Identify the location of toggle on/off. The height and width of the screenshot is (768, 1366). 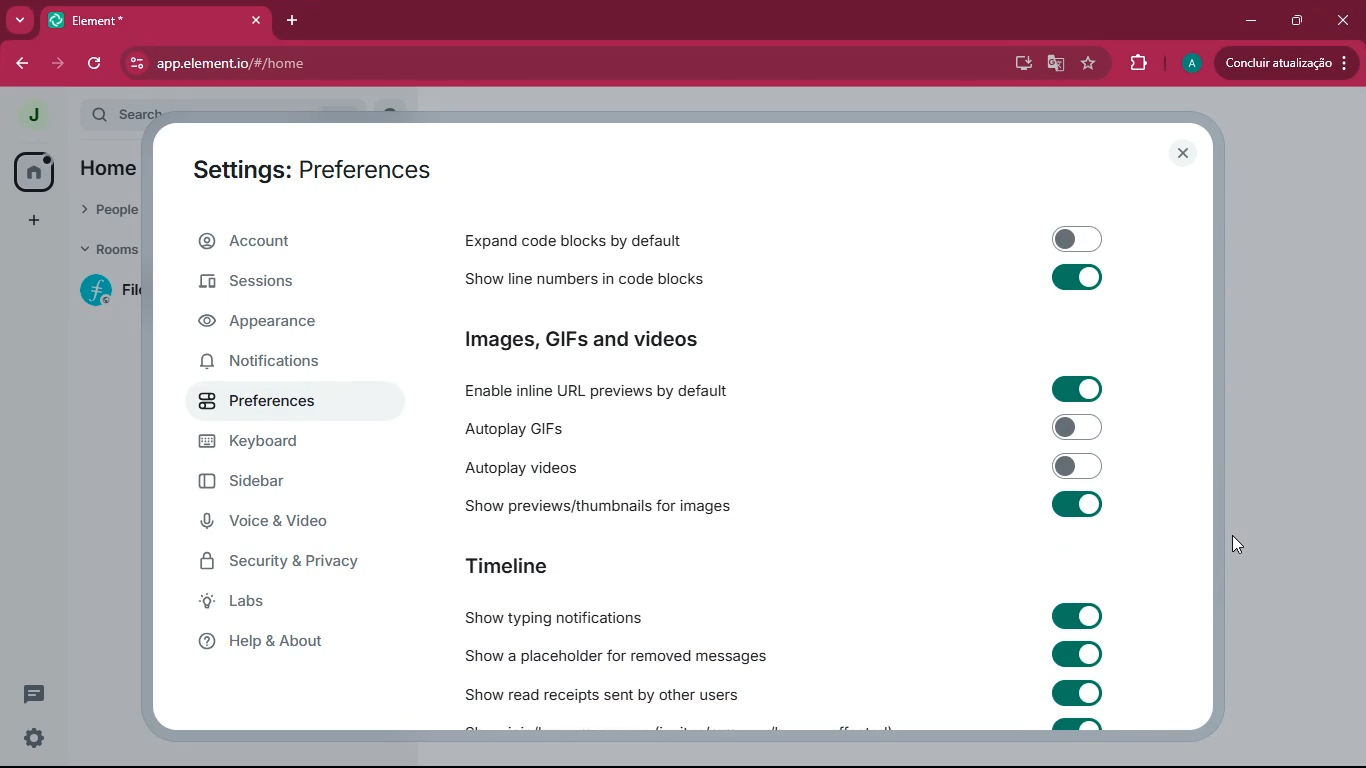
(1077, 654).